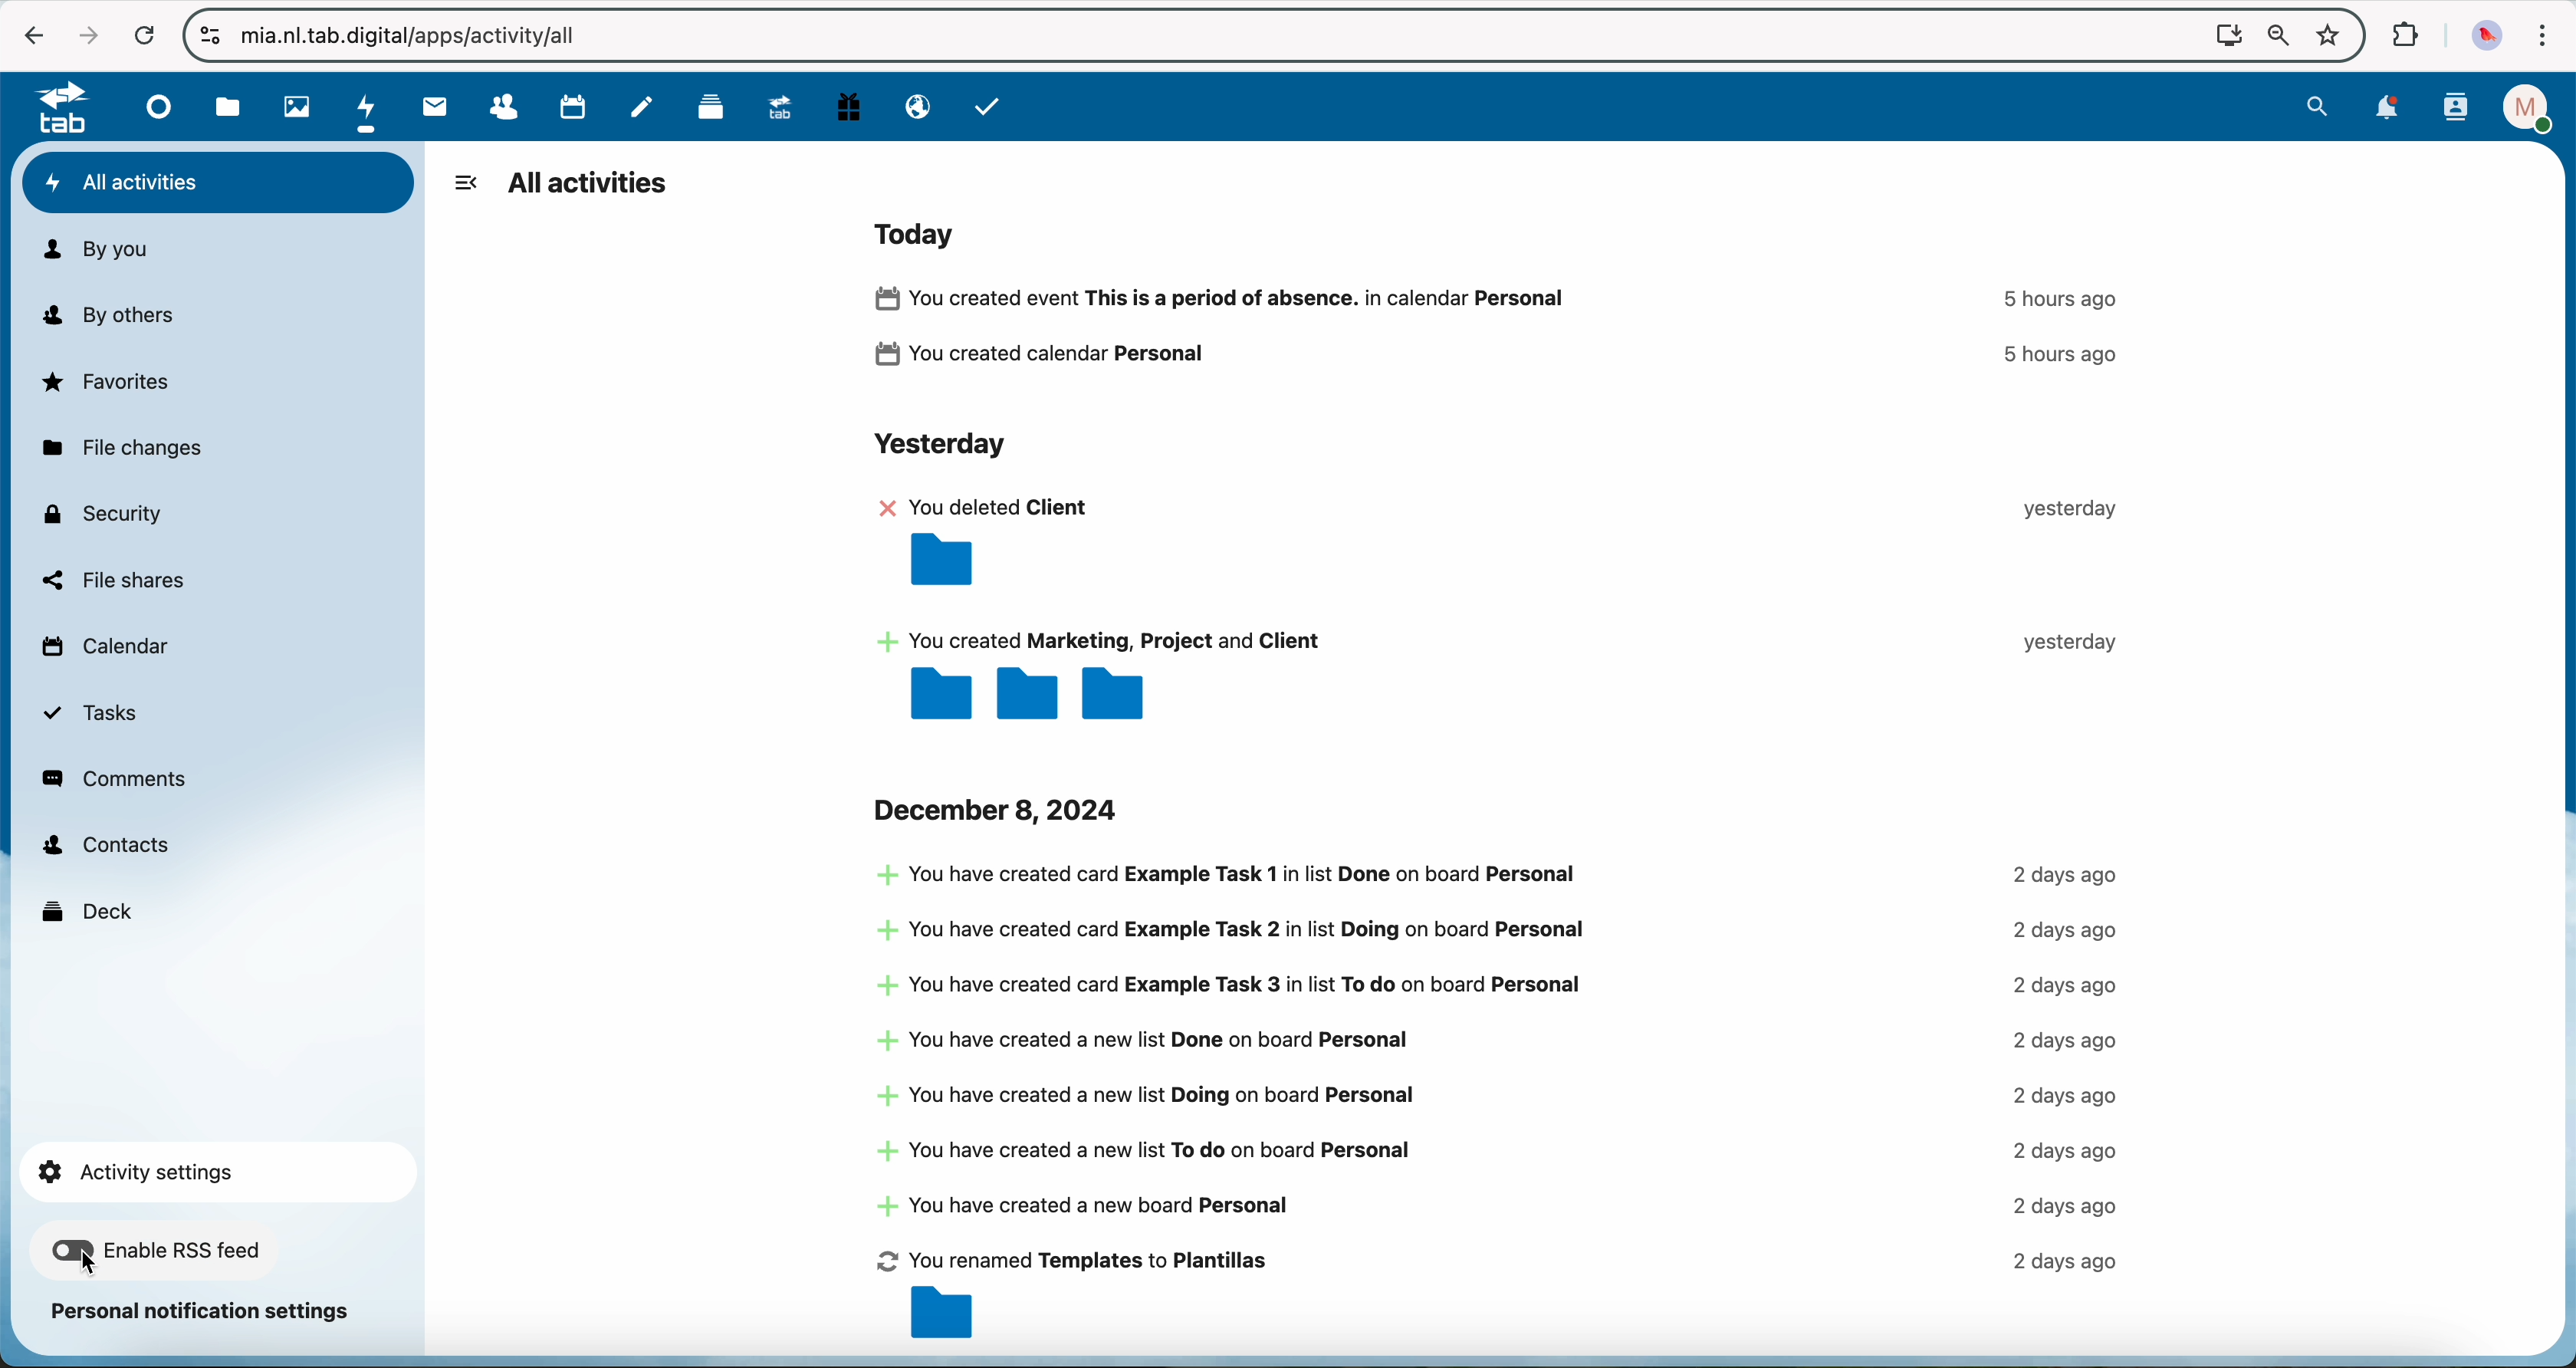 Image resolution: width=2576 pixels, height=1368 pixels. What do you see at coordinates (2276, 38) in the screenshot?
I see `zoom out` at bounding box center [2276, 38].